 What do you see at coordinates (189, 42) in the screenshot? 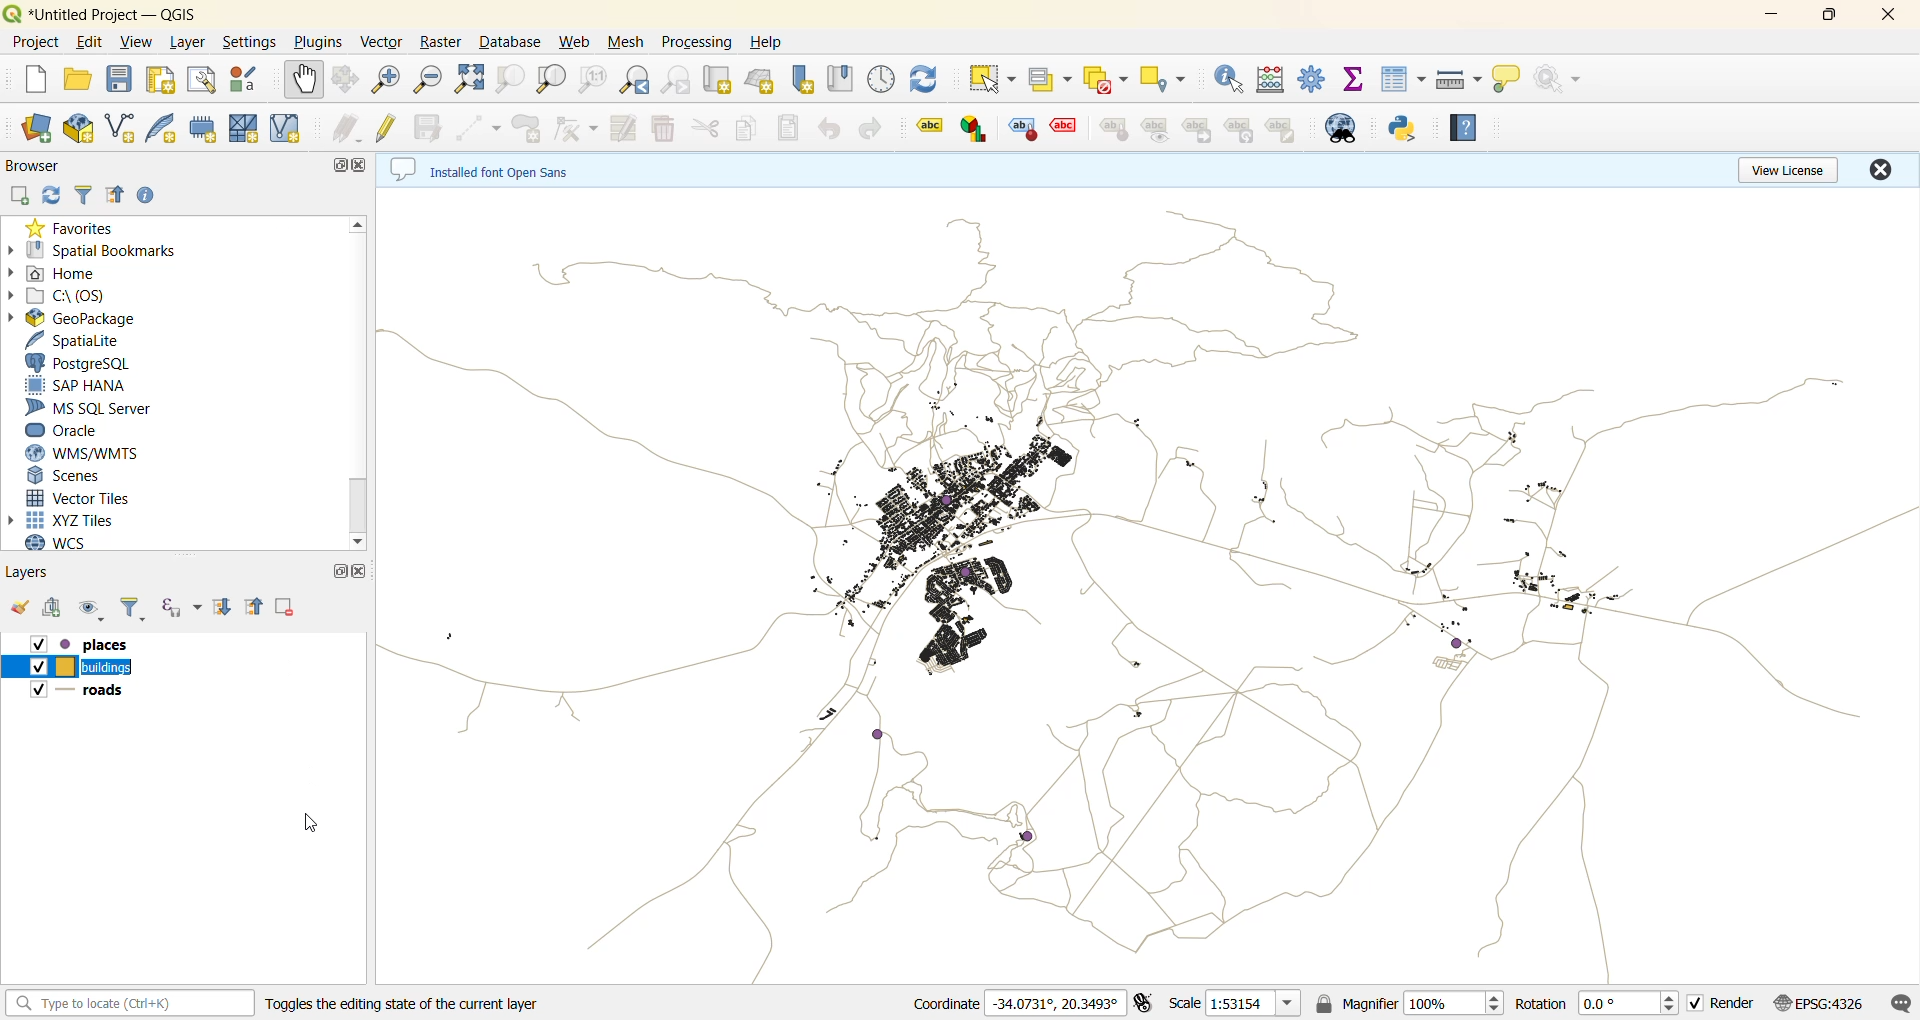
I see `layer` at bounding box center [189, 42].